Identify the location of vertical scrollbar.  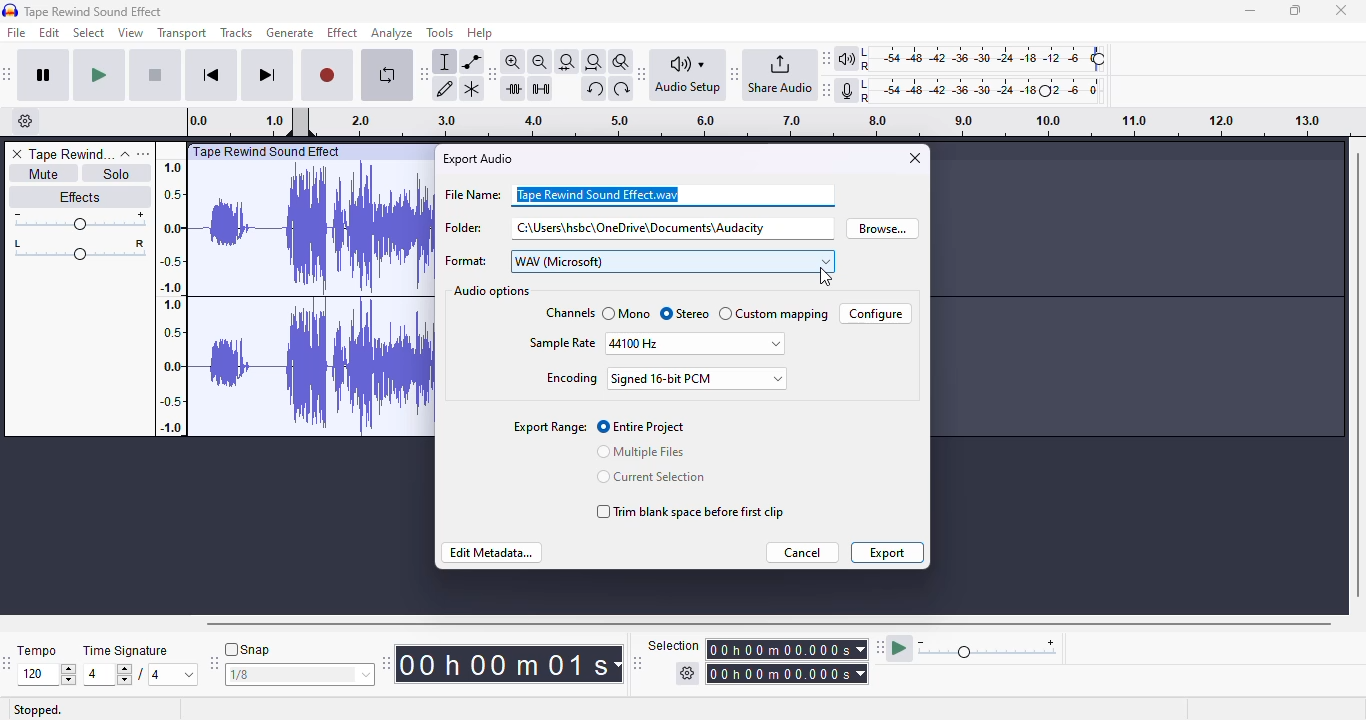
(1357, 374).